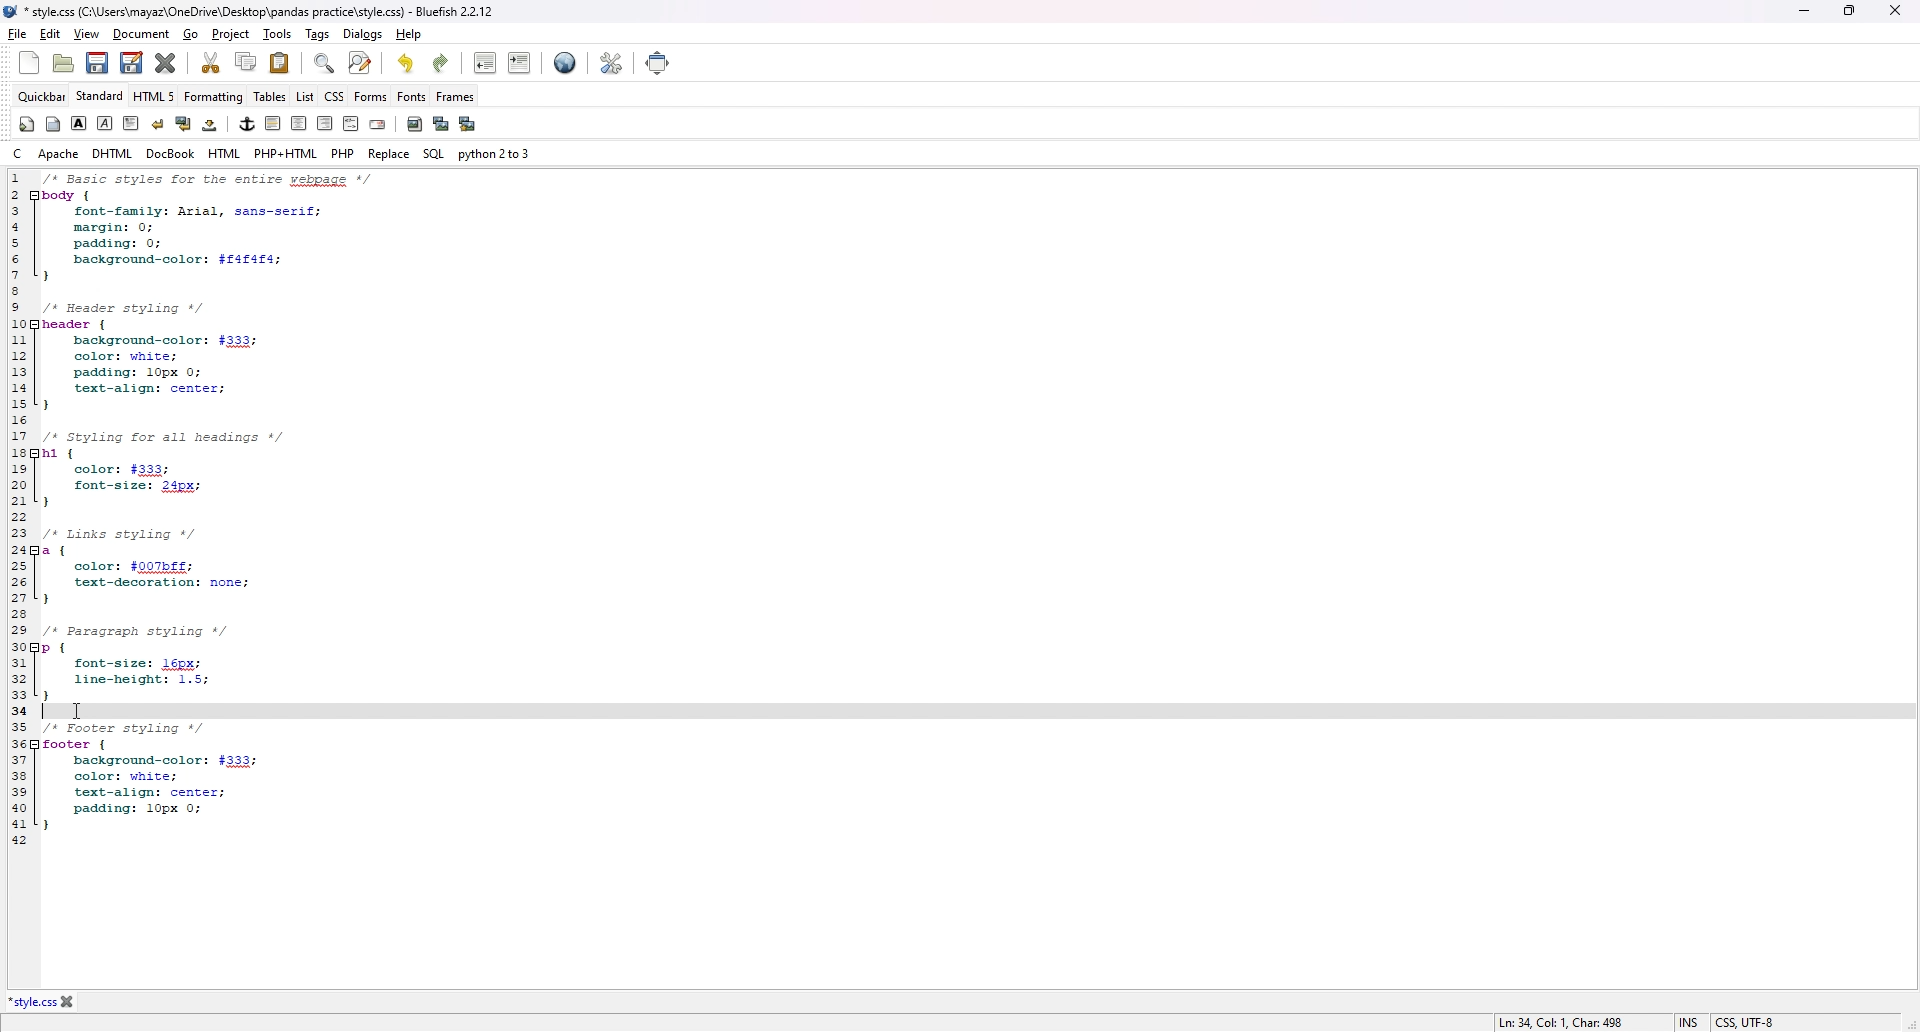 This screenshot has width=1920, height=1032. I want to click on break and clear, so click(183, 124).